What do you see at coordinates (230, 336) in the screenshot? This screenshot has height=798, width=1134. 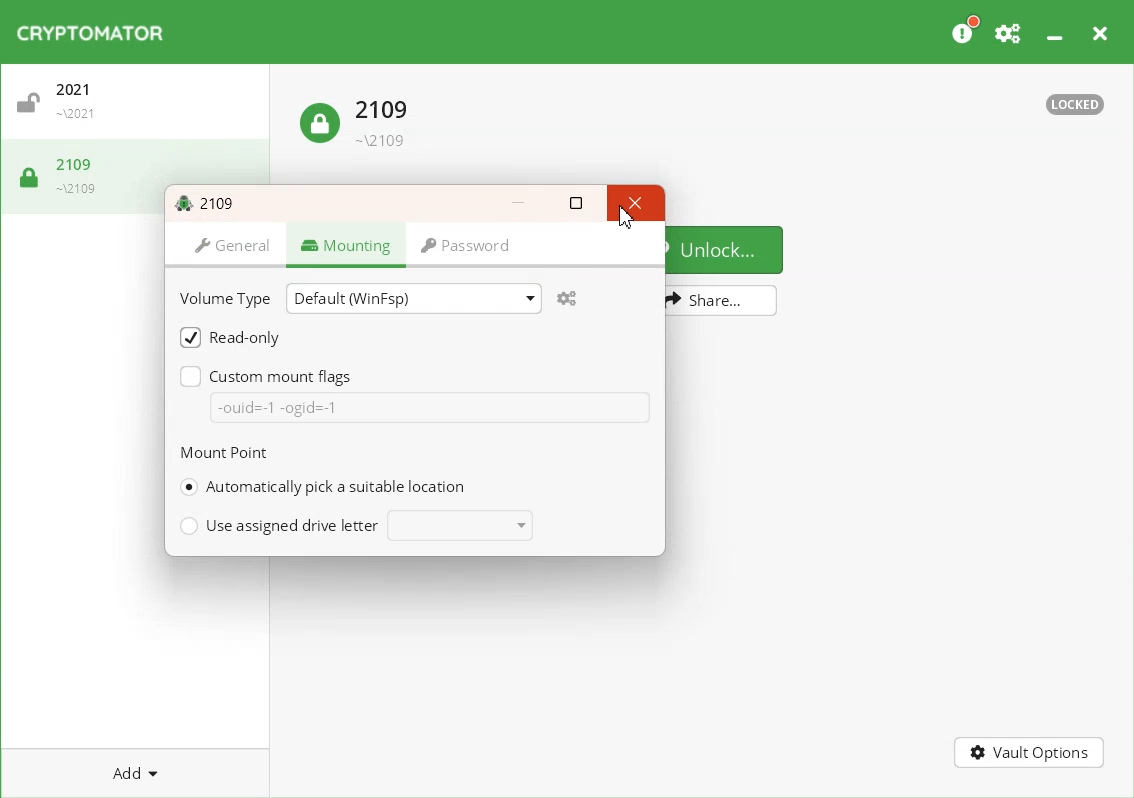 I see `Enable Read-only` at bounding box center [230, 336].